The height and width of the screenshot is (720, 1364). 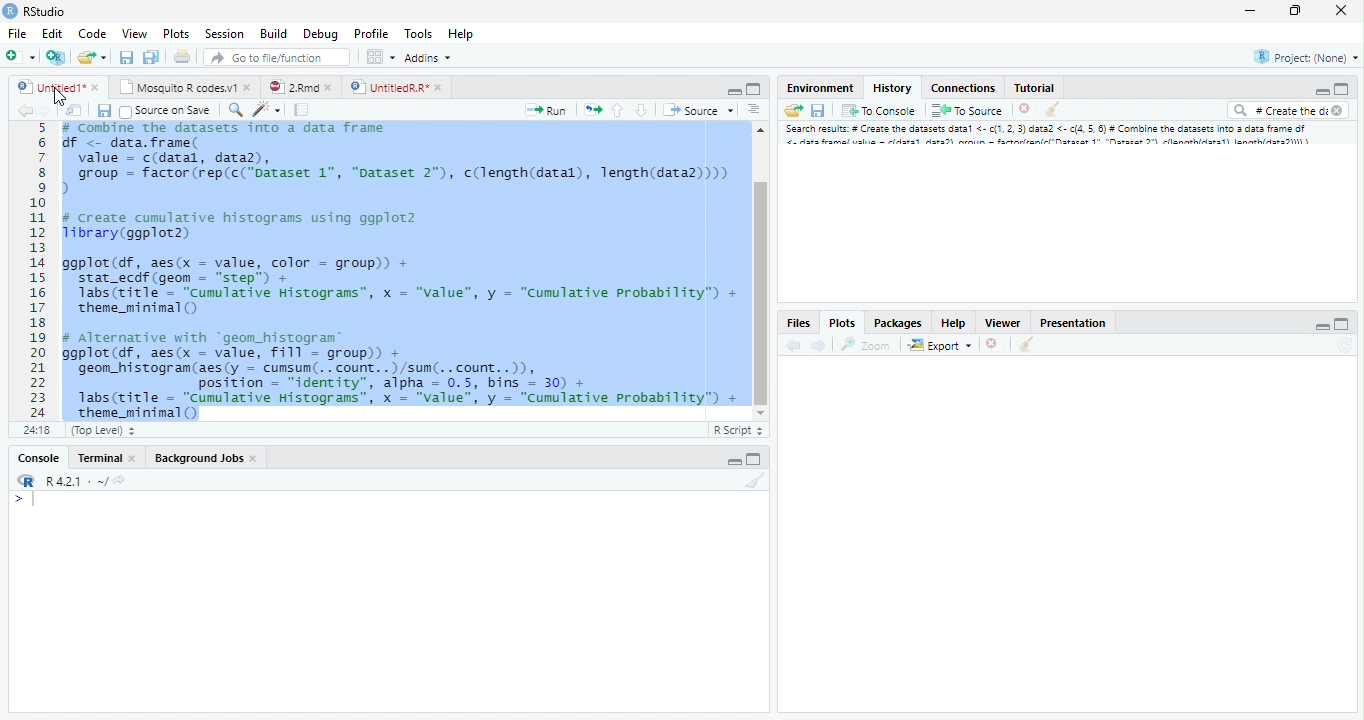 I want to click on Tools, so click(x=420, y=35).